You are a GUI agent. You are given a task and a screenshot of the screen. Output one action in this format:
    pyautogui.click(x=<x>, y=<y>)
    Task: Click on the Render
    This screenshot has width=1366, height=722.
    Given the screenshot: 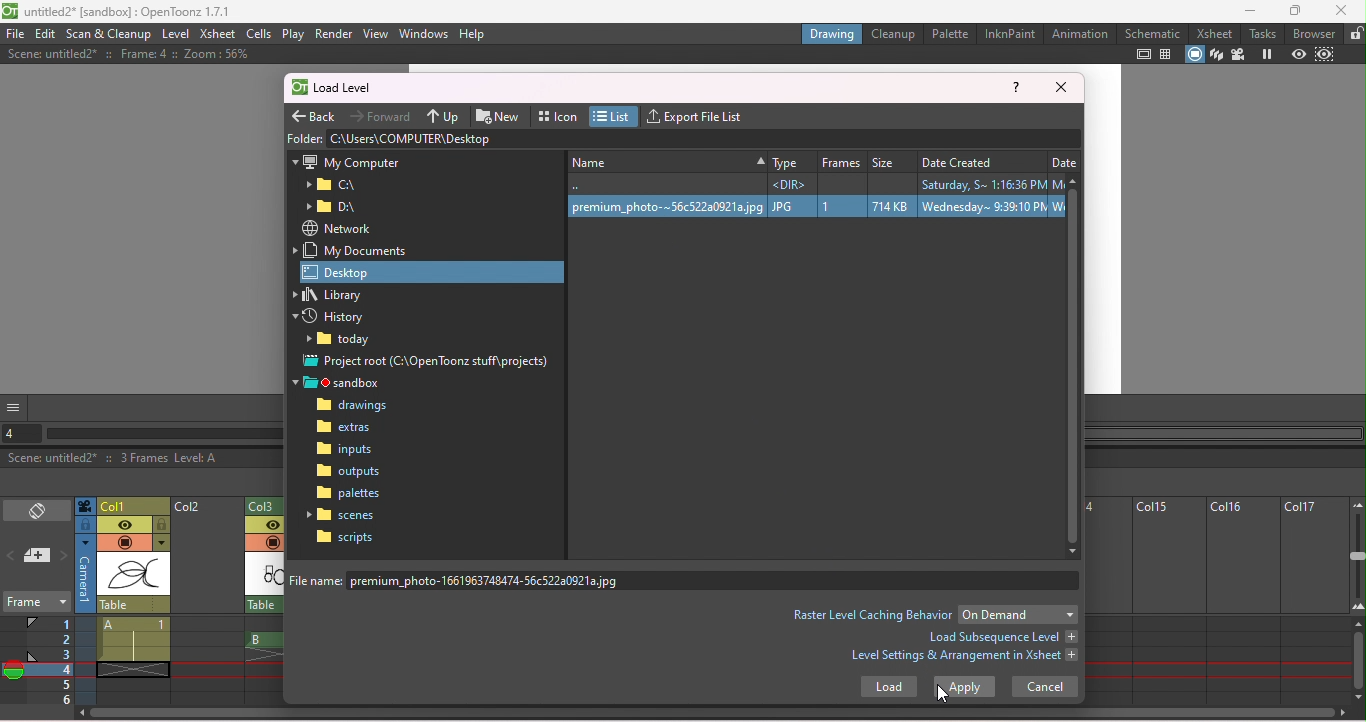 What is the action you would take?
    pyautogui.click(x=333, y=34)
    